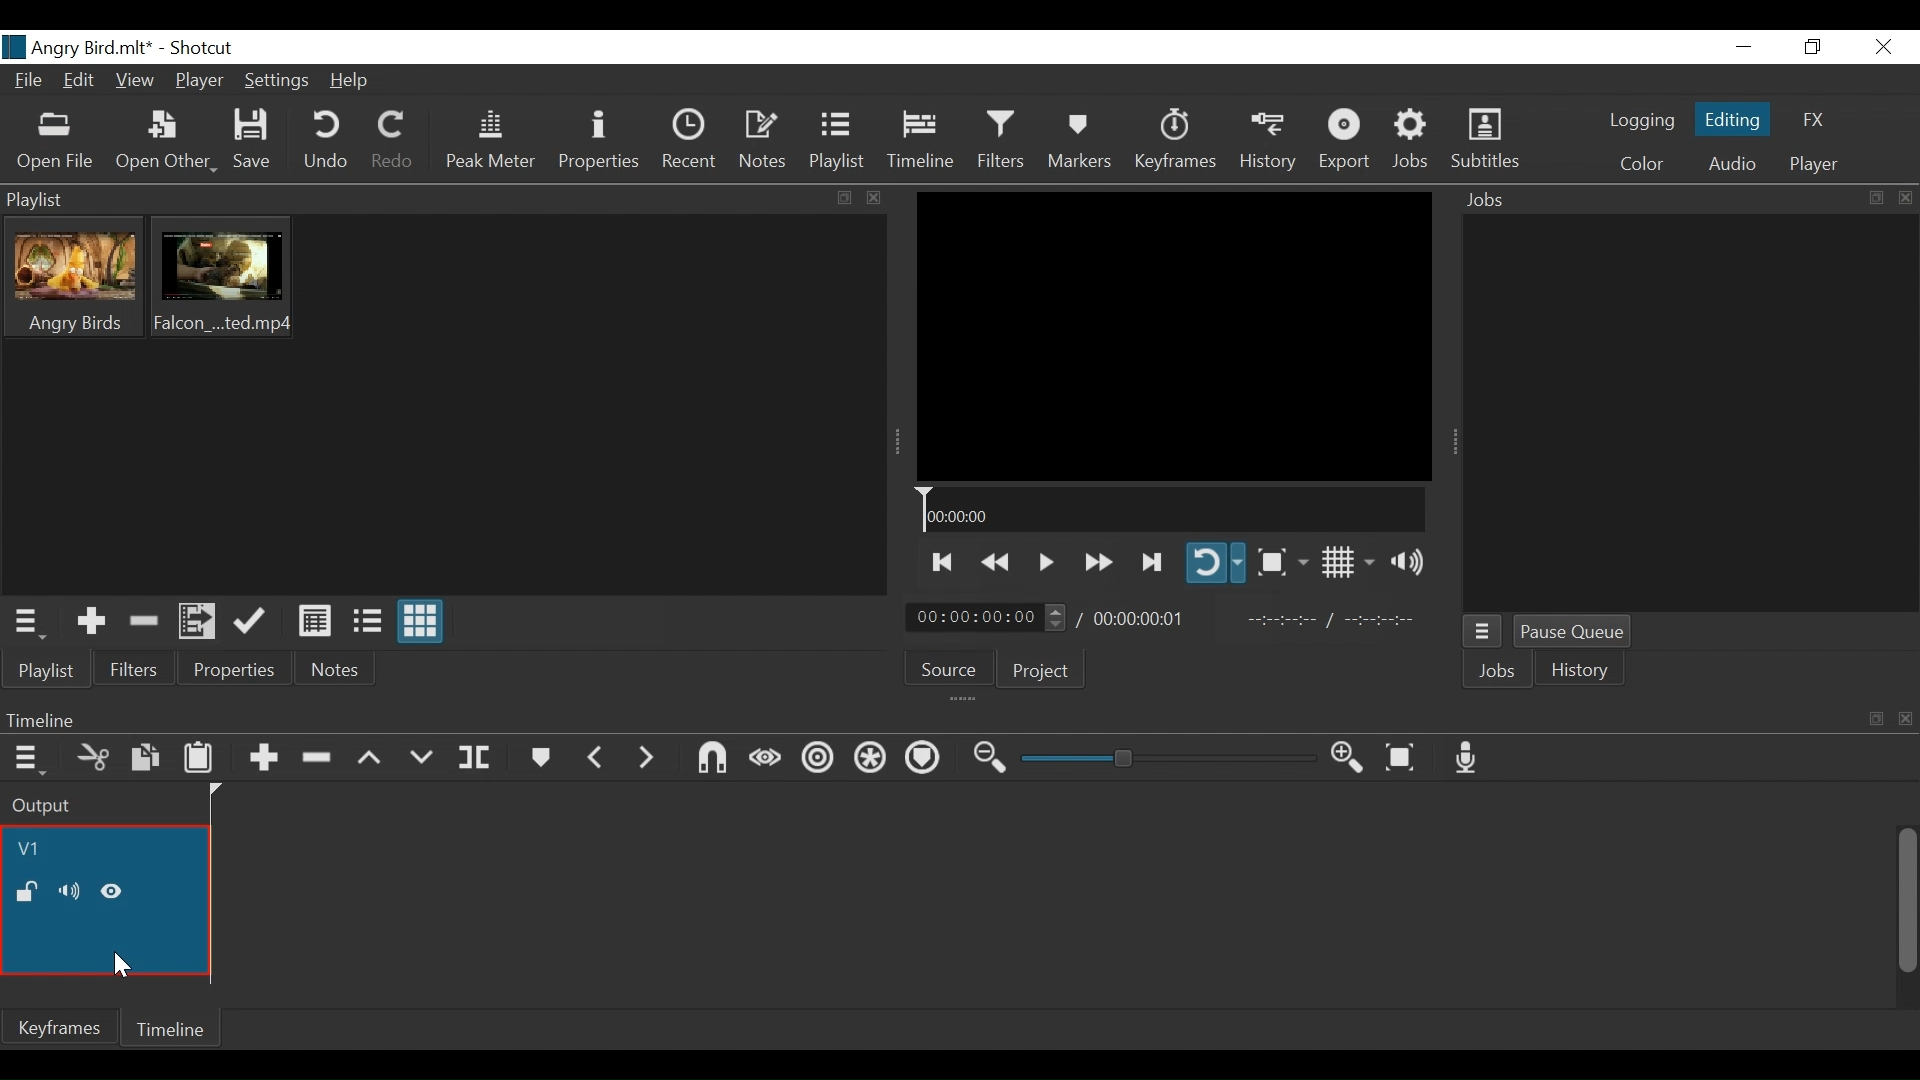  I want to click on Player, so click(199, 81).